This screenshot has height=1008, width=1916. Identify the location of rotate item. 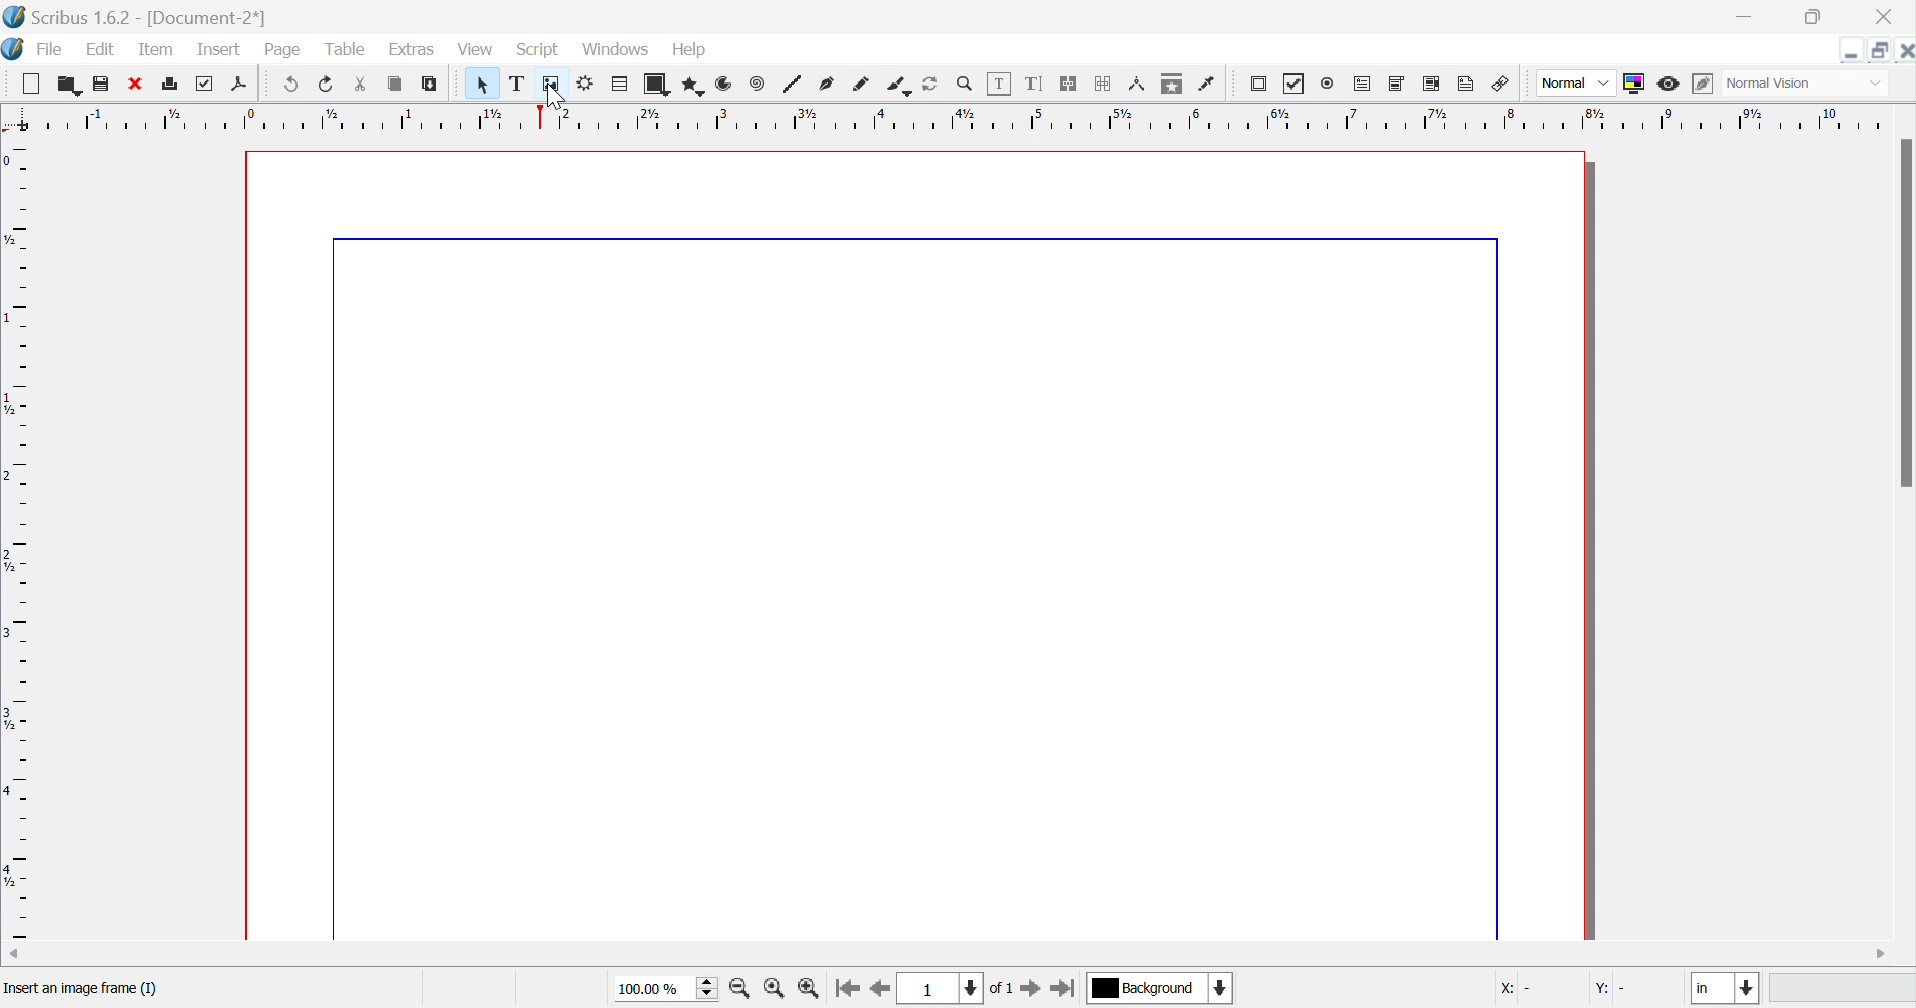
(932, 83).